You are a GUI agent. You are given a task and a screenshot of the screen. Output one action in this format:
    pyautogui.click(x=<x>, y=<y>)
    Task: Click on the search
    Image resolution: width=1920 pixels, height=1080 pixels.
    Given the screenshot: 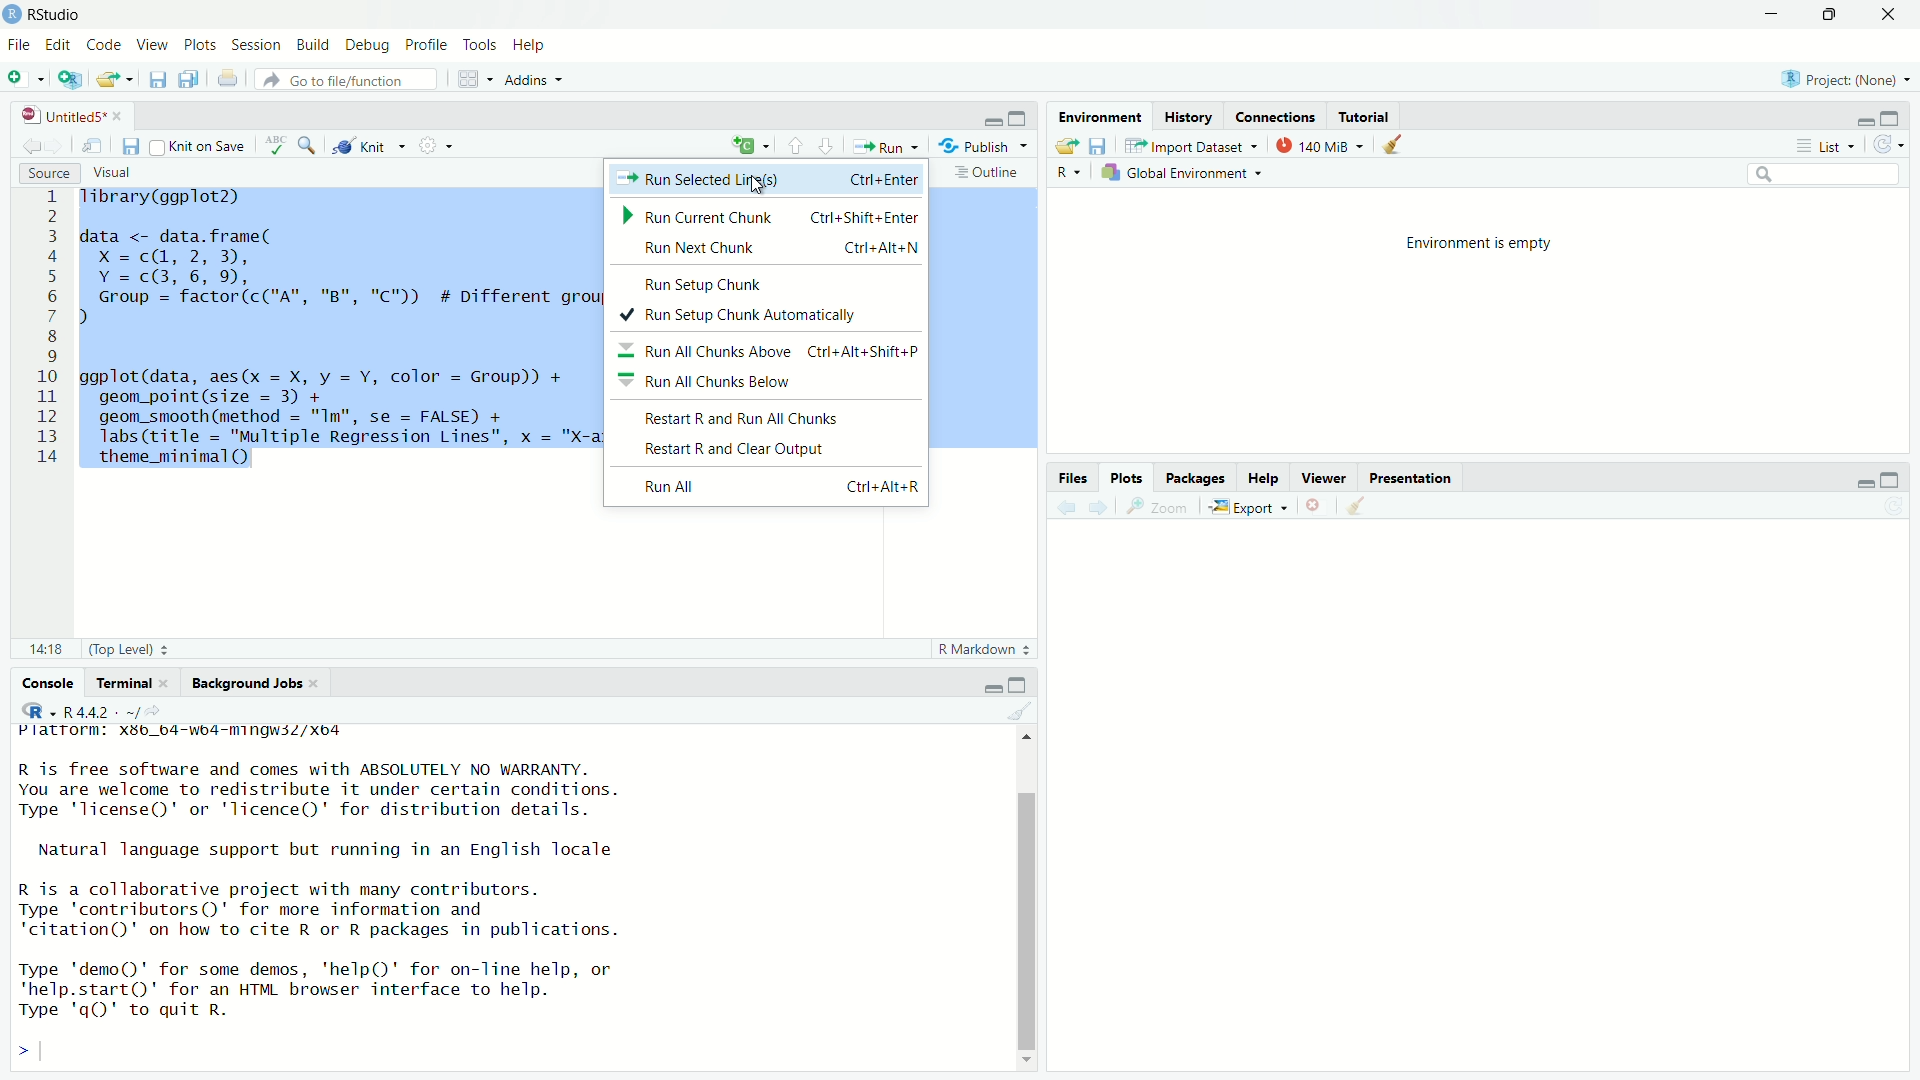 What is the action you would take?
    pyautogui.click(x=1835, y=173)
    